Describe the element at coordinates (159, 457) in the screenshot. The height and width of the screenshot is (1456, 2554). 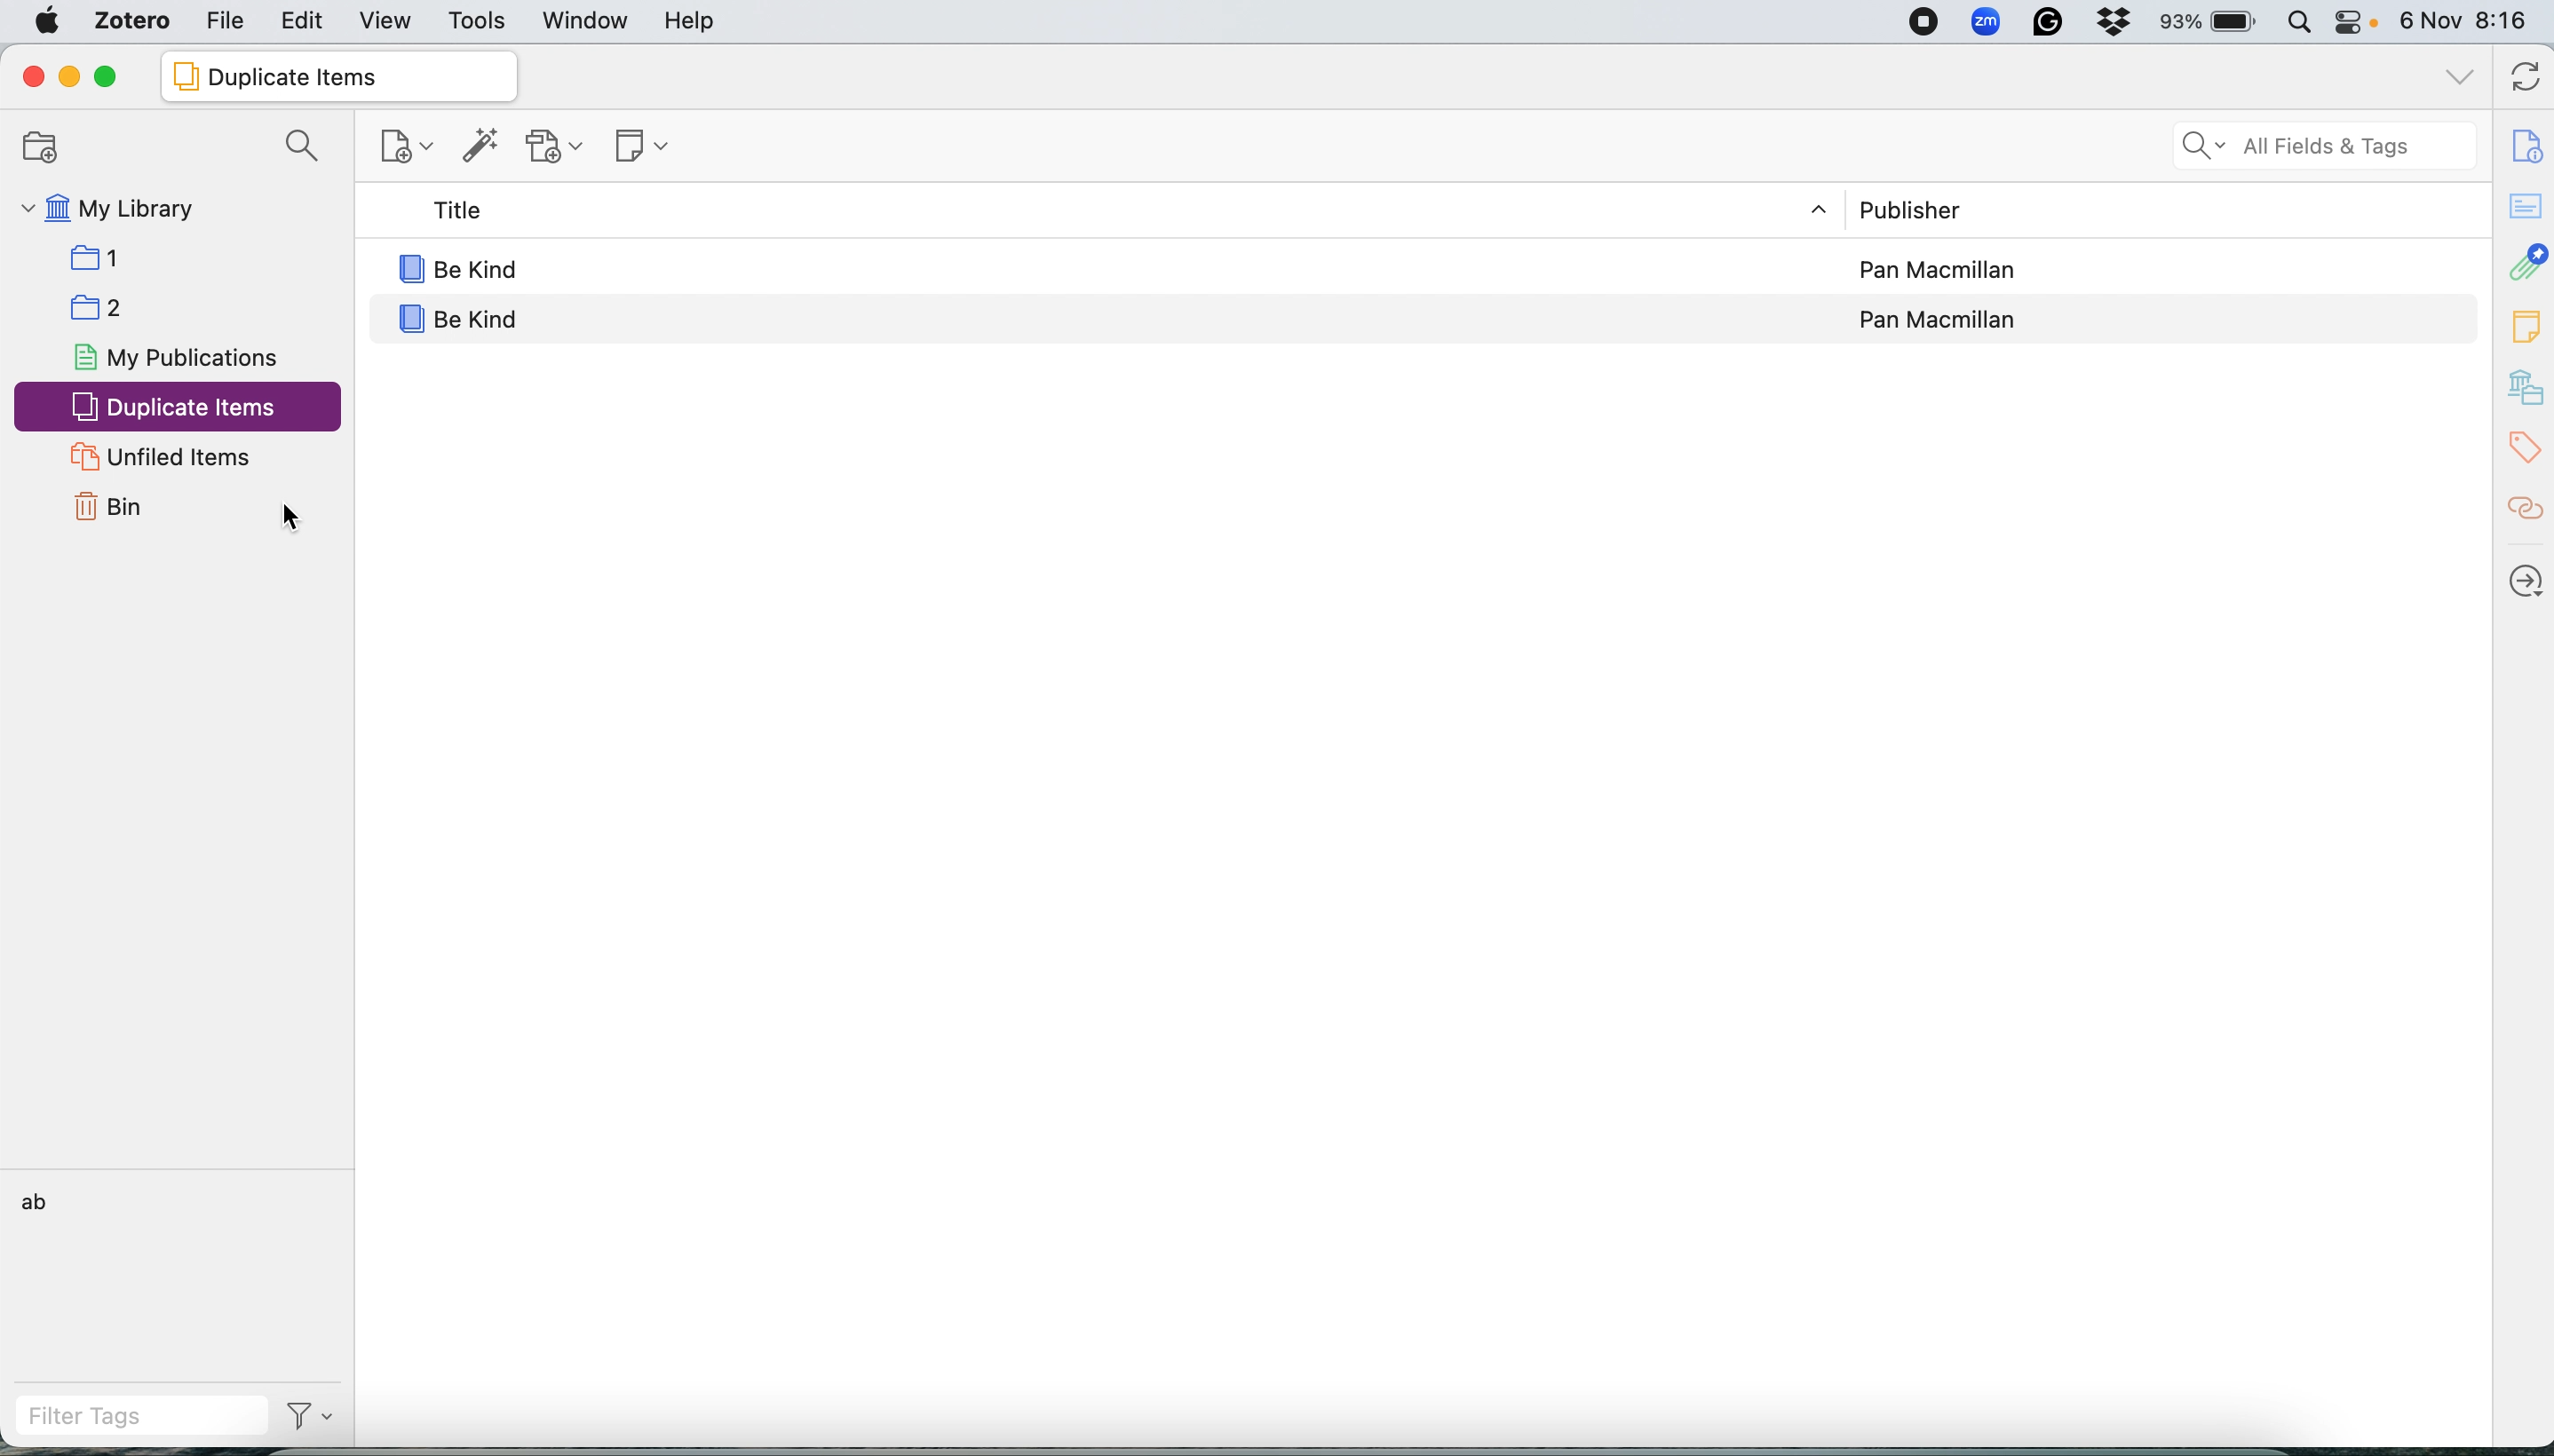
I see `unfiled items` at that location.